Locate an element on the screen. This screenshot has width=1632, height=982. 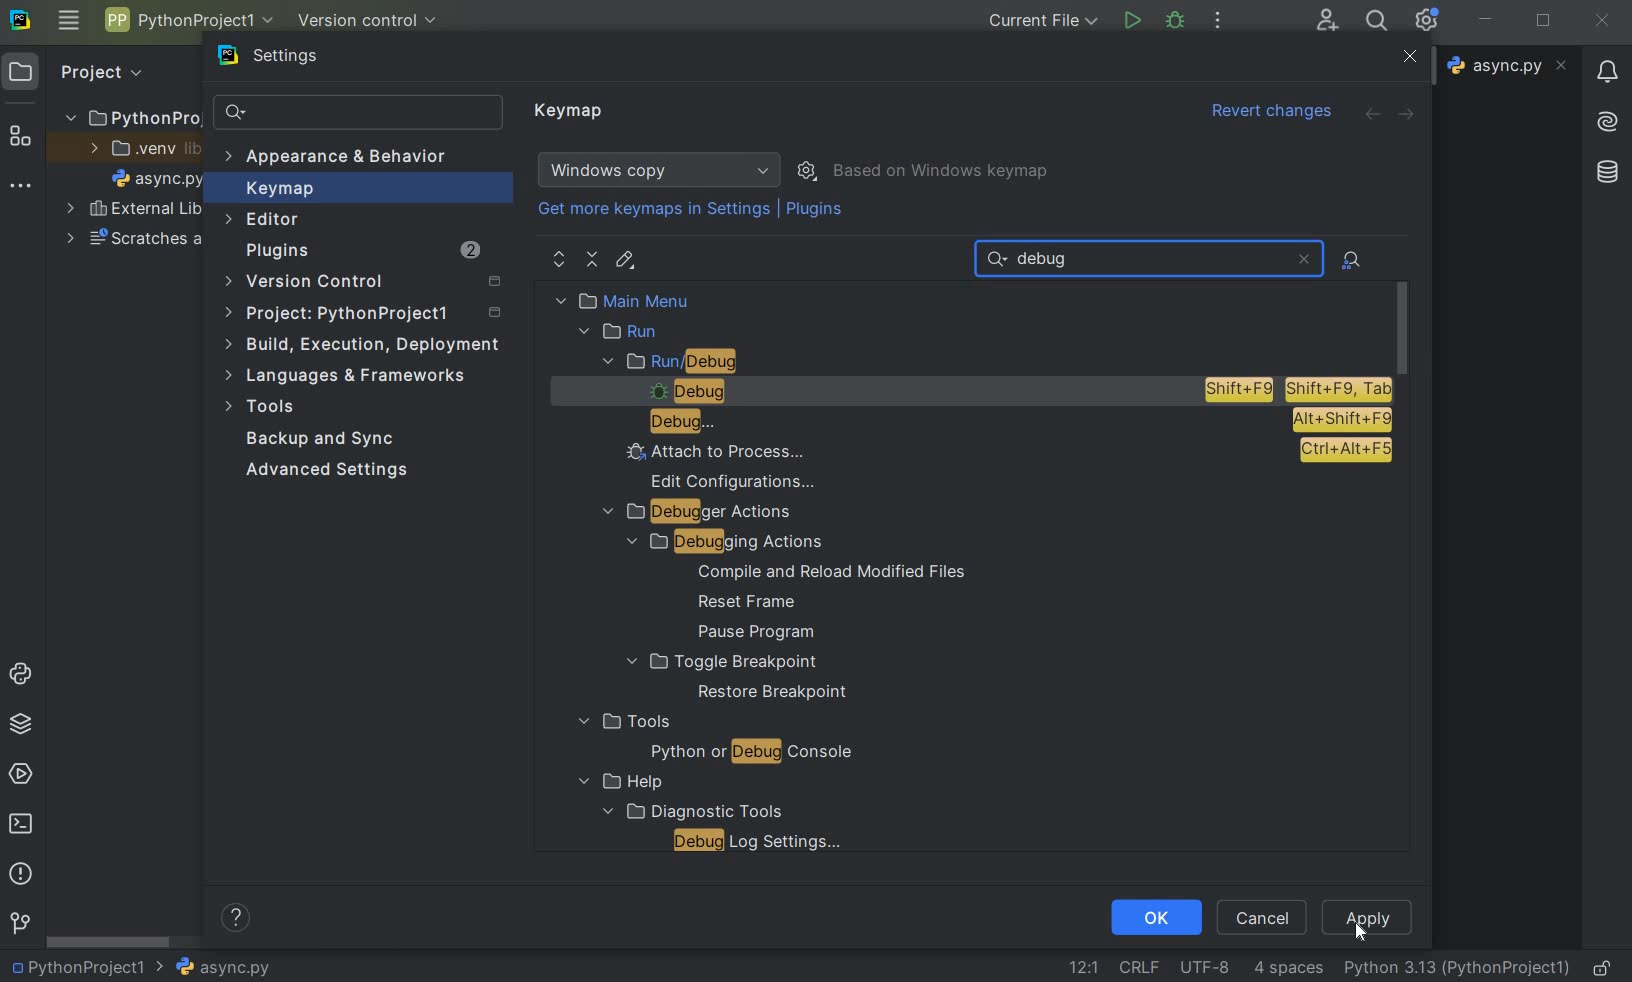
build, execution, deployment is located at coordinates (364, 344).